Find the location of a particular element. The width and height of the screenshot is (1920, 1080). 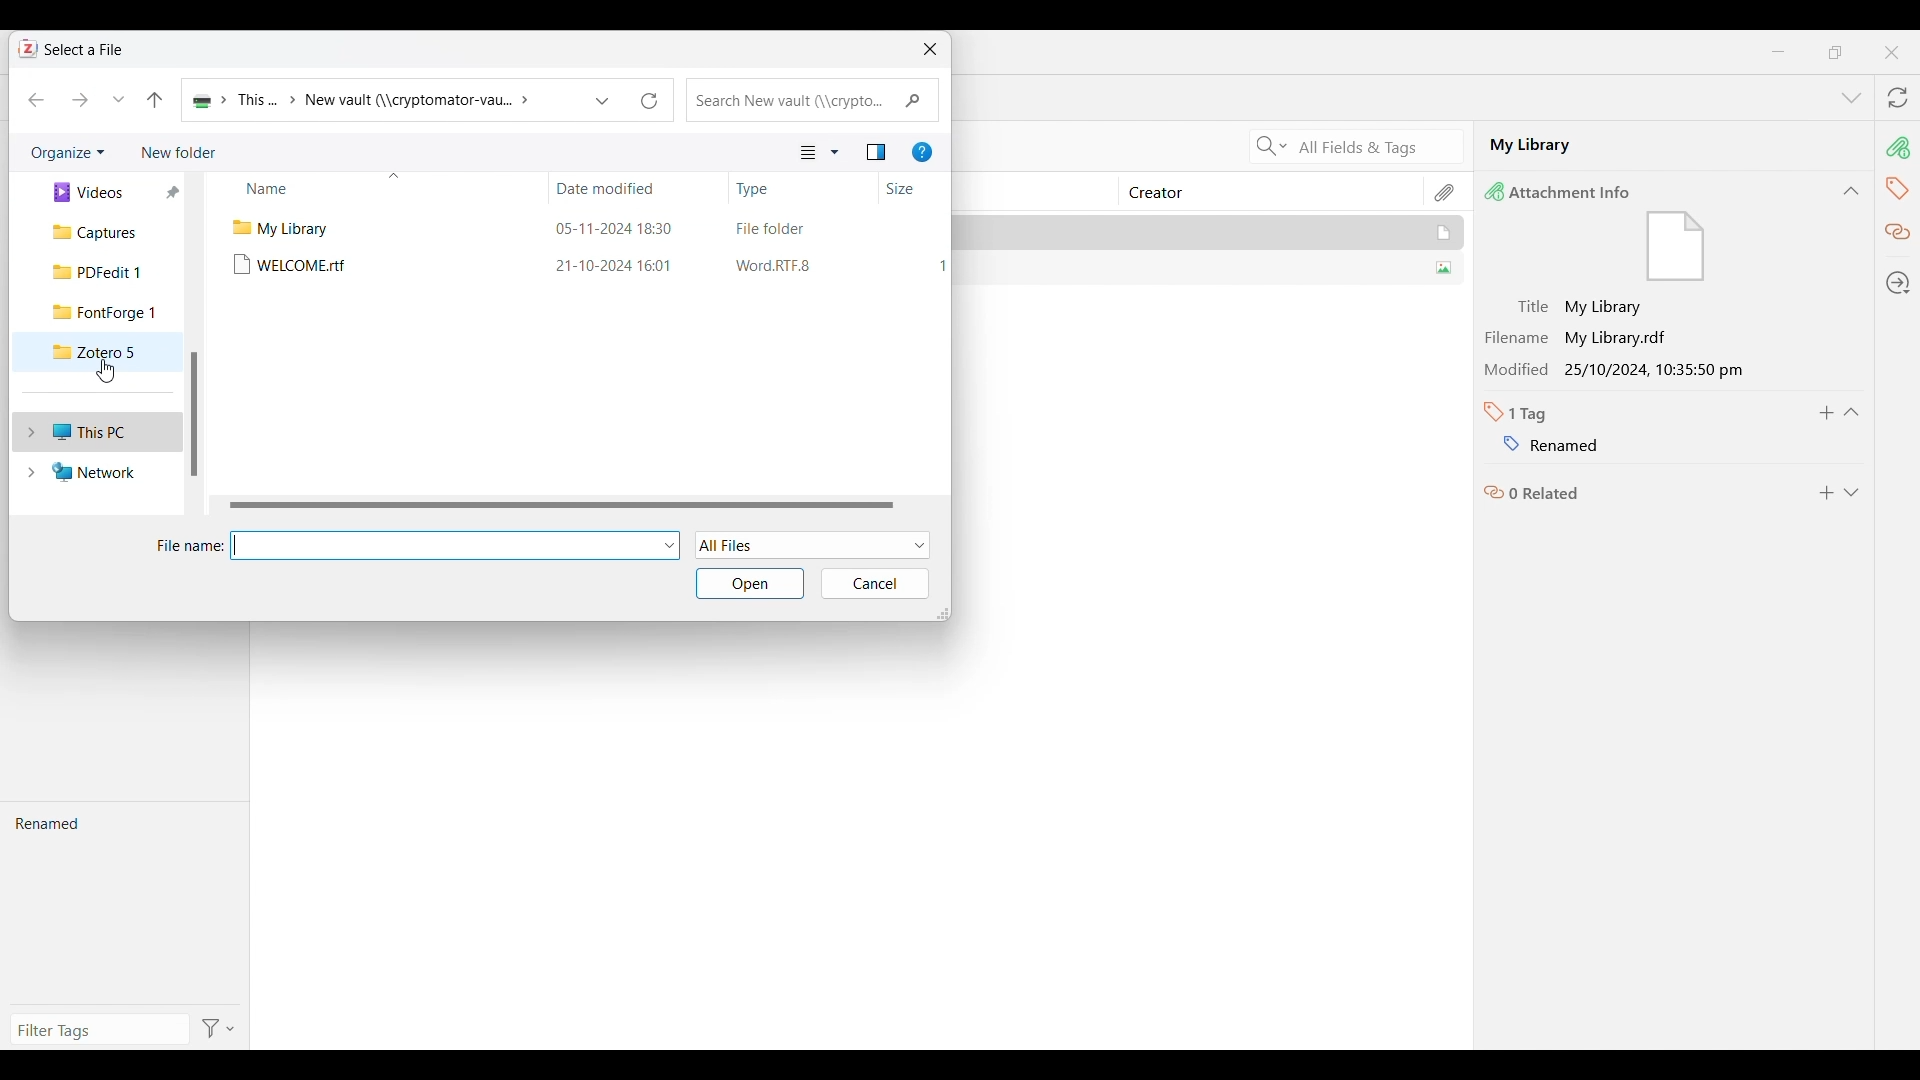

File name: is located at coordinates (182, 545).